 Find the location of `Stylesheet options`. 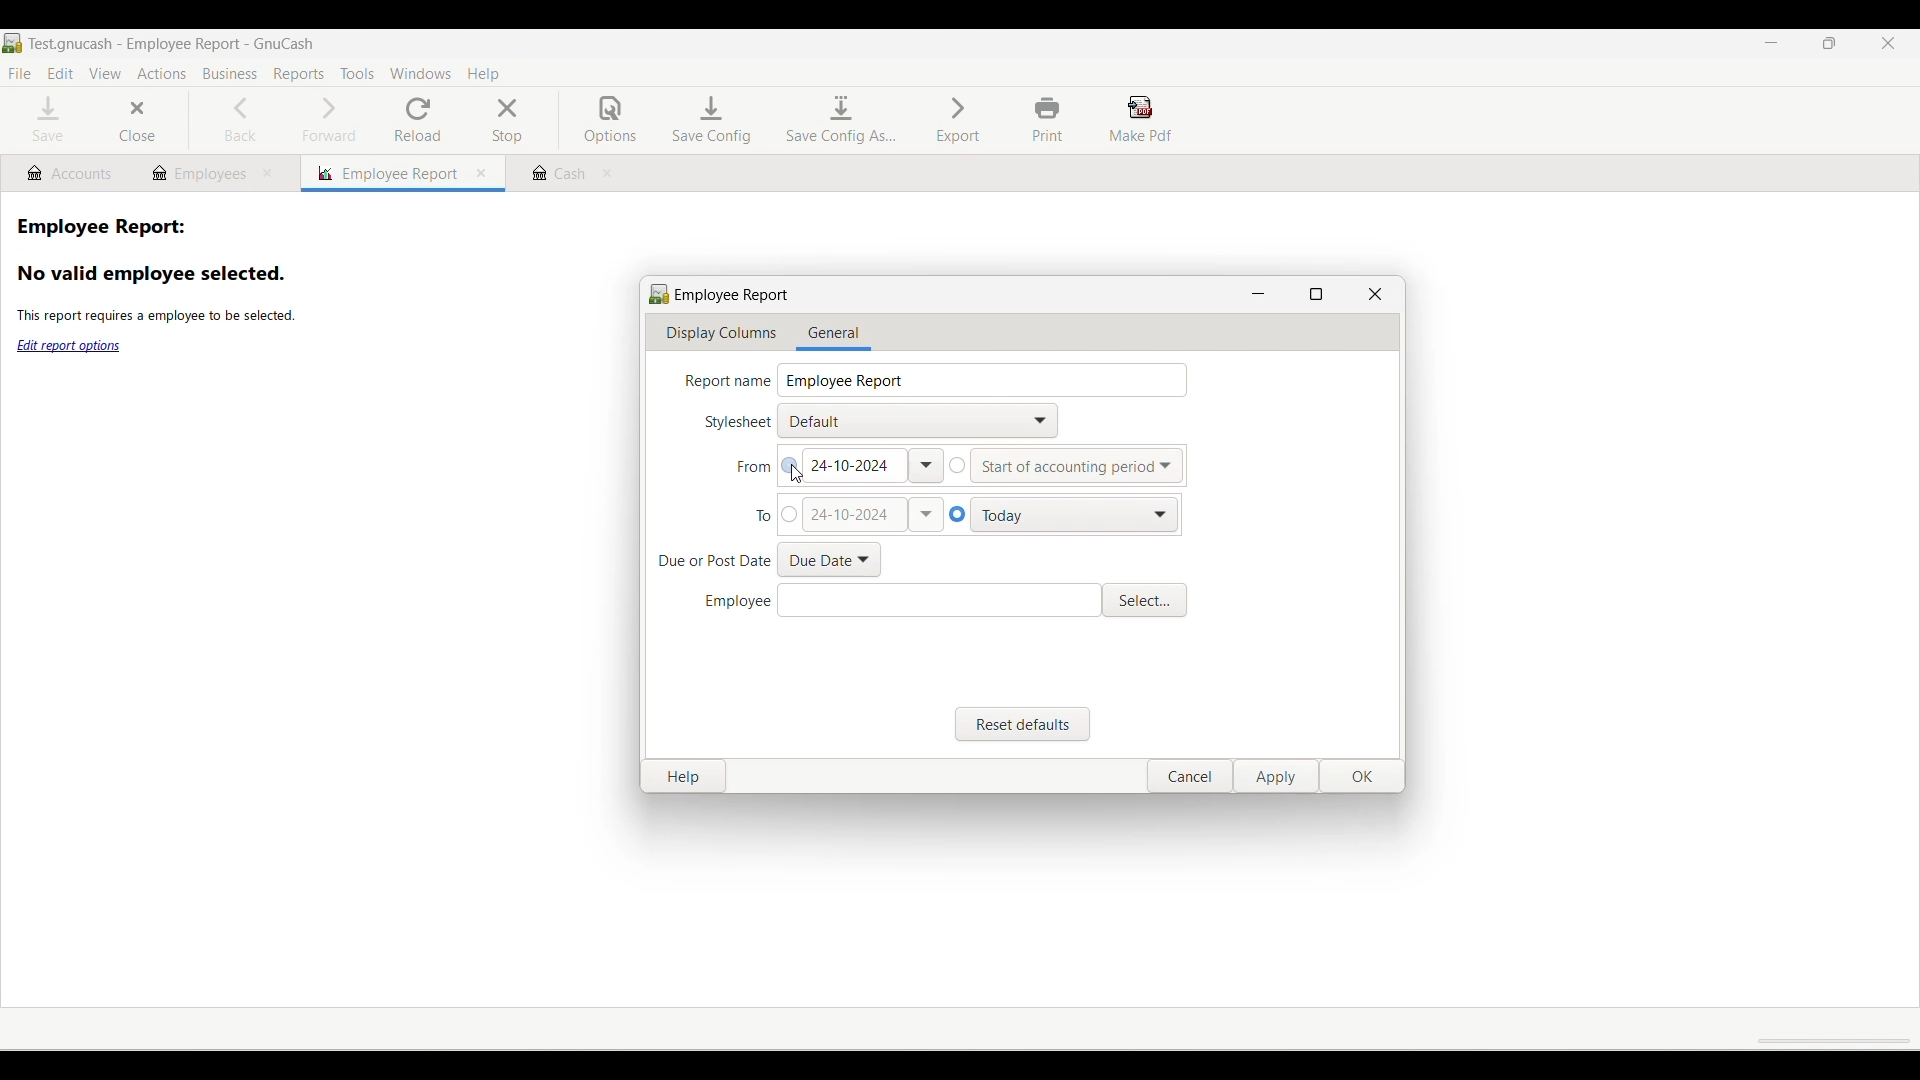

Stylesheet options is located at coordinates (918, 421).